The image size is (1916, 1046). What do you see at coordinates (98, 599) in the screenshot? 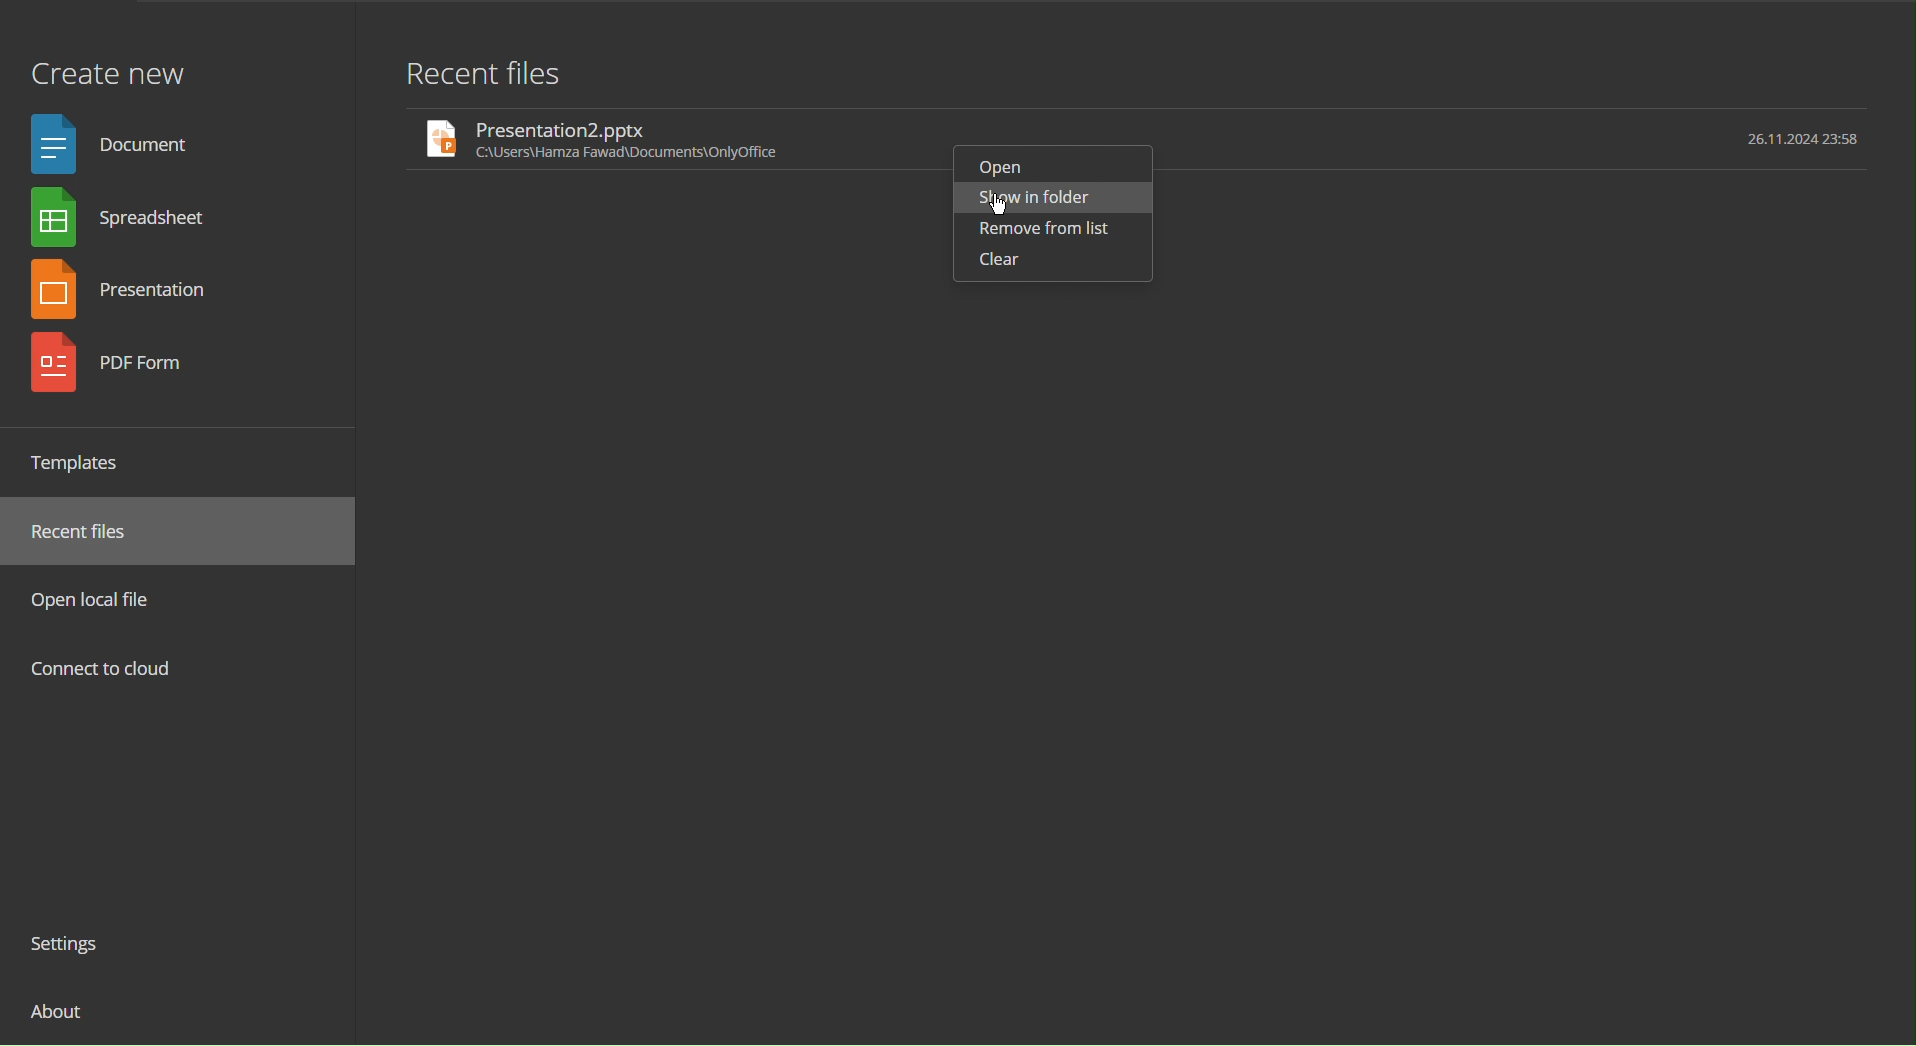
I see `Open Local File` at bounding box center [98, 599].